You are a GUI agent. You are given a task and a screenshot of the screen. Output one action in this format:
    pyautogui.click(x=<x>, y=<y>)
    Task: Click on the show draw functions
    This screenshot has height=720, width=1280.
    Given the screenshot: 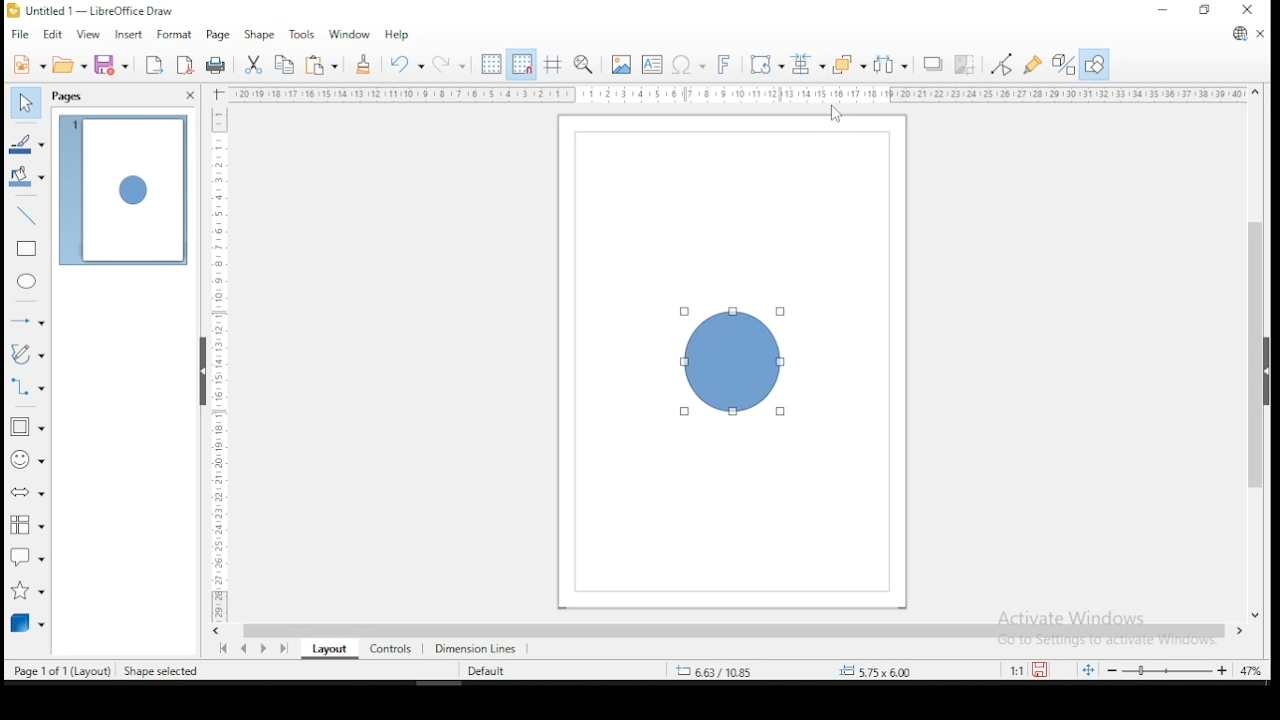 What is the action you would take?
    pyautogui.click(x=1095, y=65)
    